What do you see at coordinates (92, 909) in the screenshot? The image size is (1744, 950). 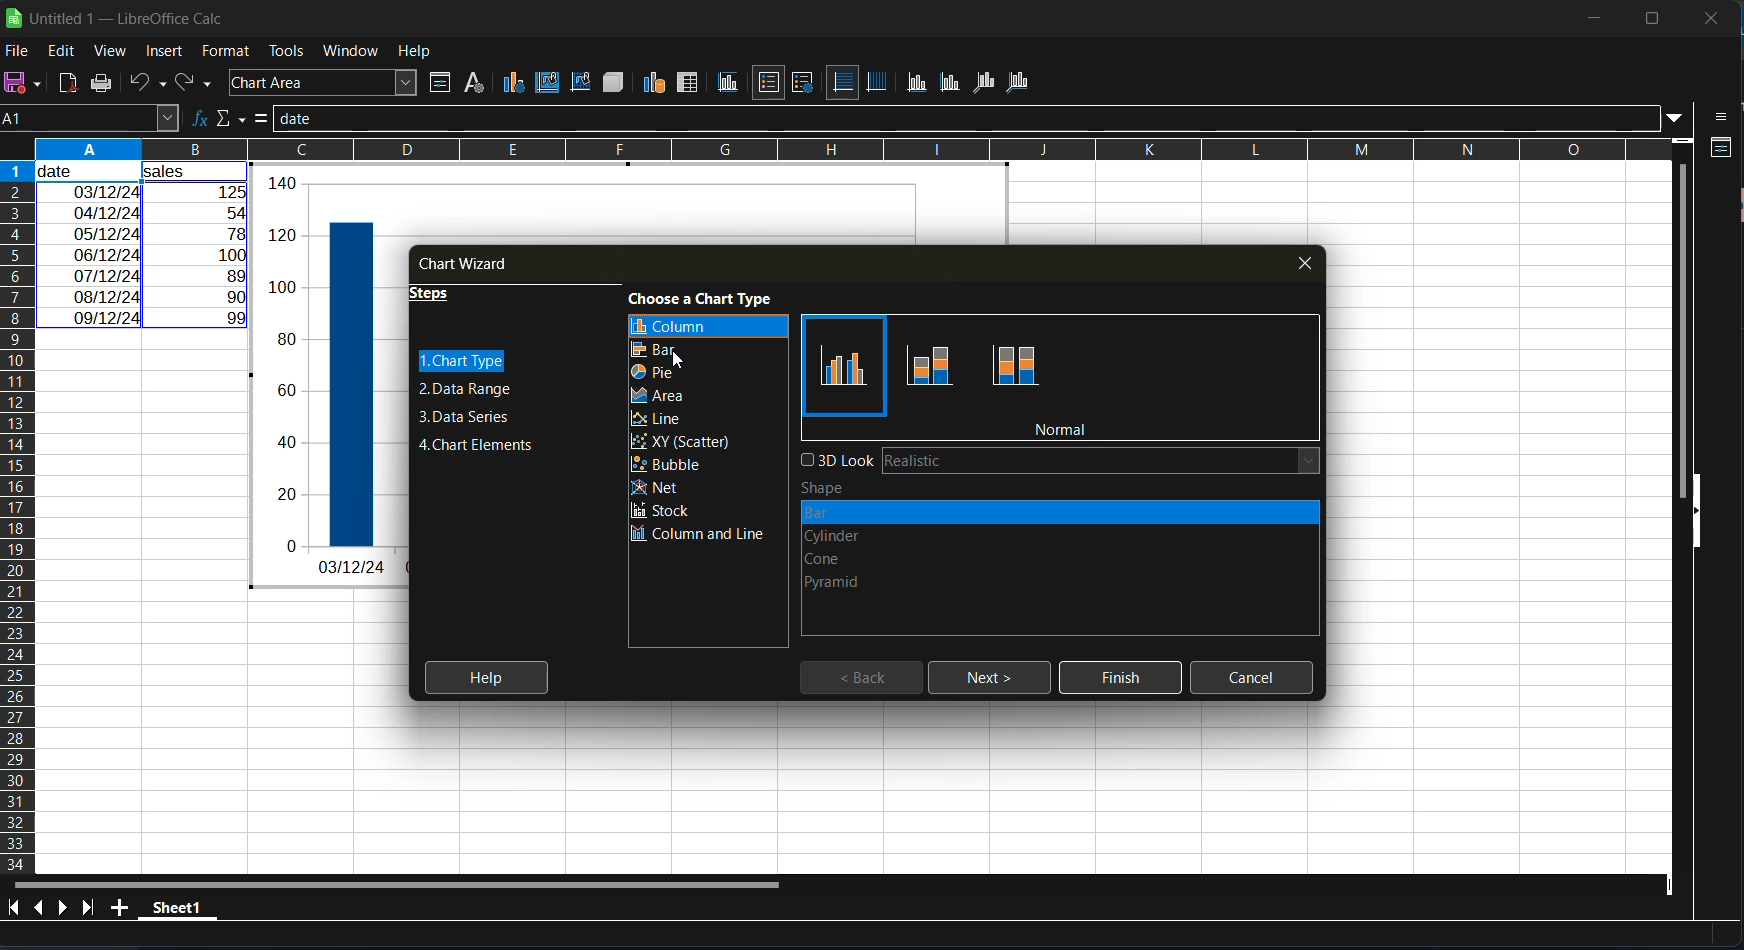 I see `scroll to last sheet` at bounding box center [92, 909].